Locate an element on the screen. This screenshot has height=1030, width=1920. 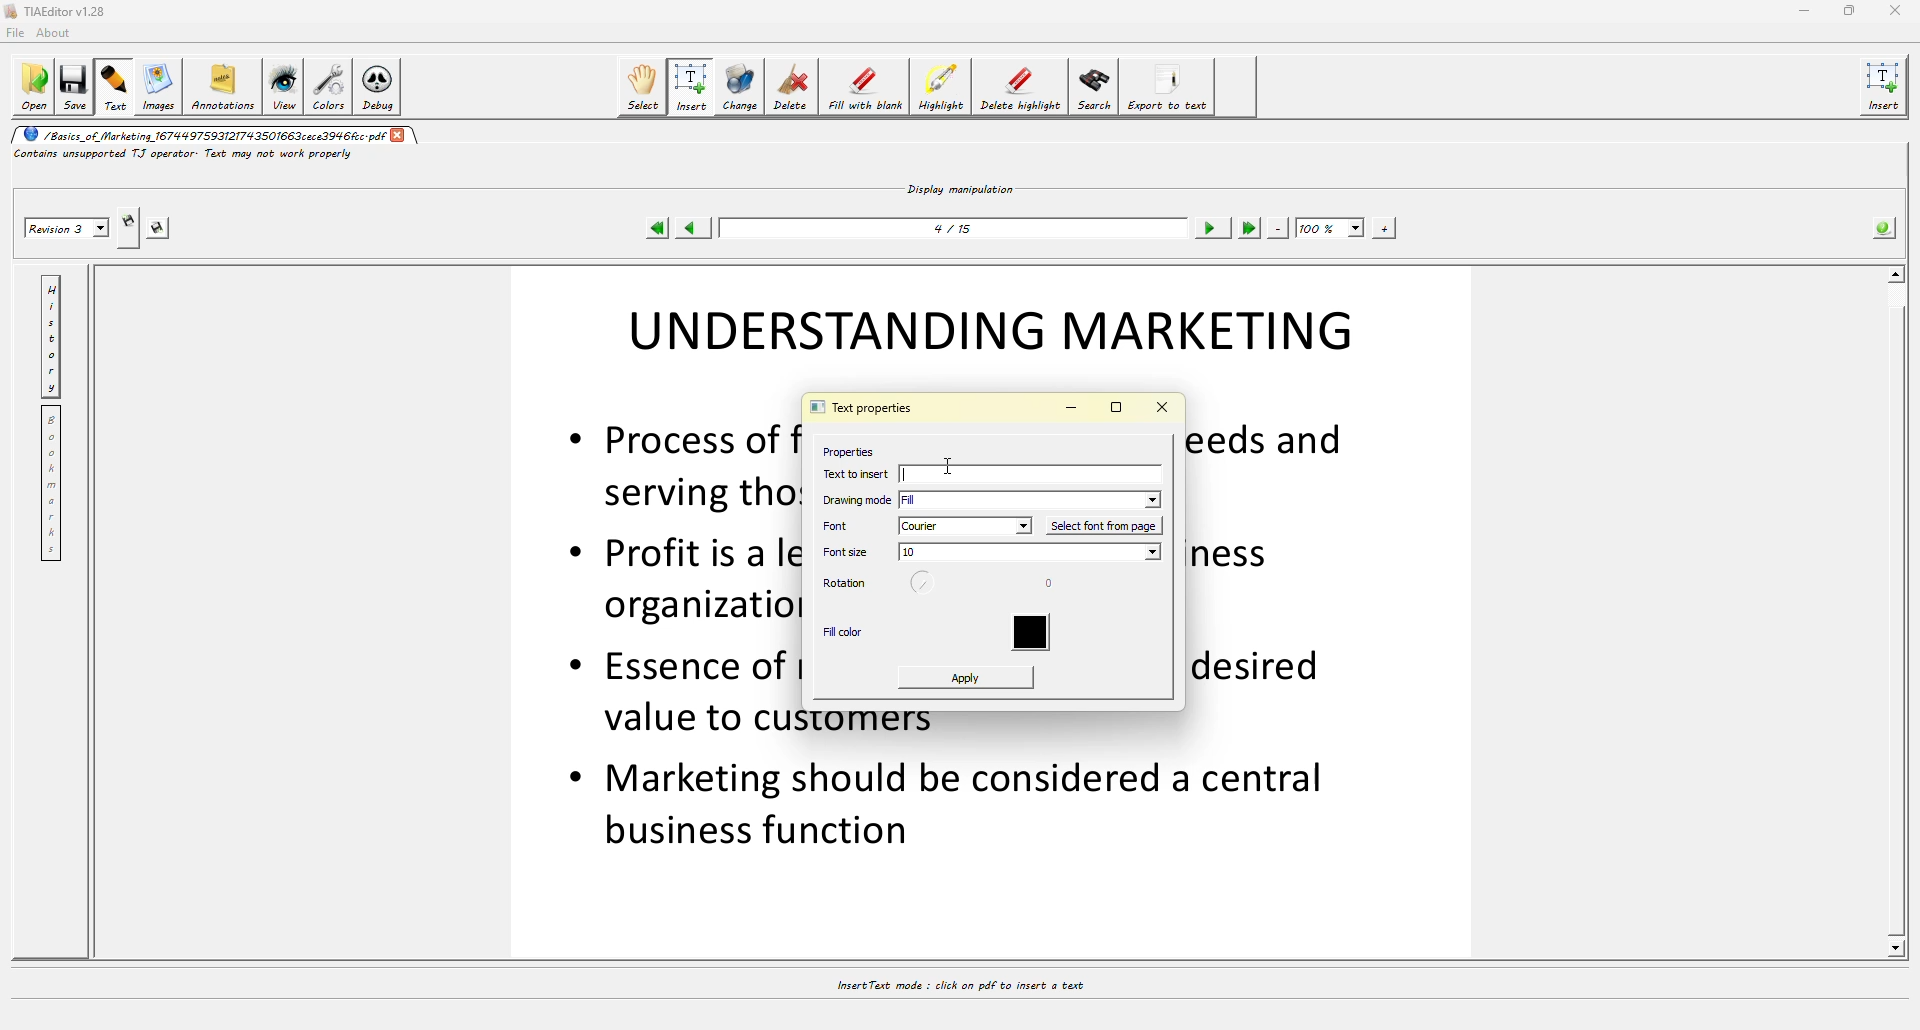
minimize is located at coordinates (1801, 11).